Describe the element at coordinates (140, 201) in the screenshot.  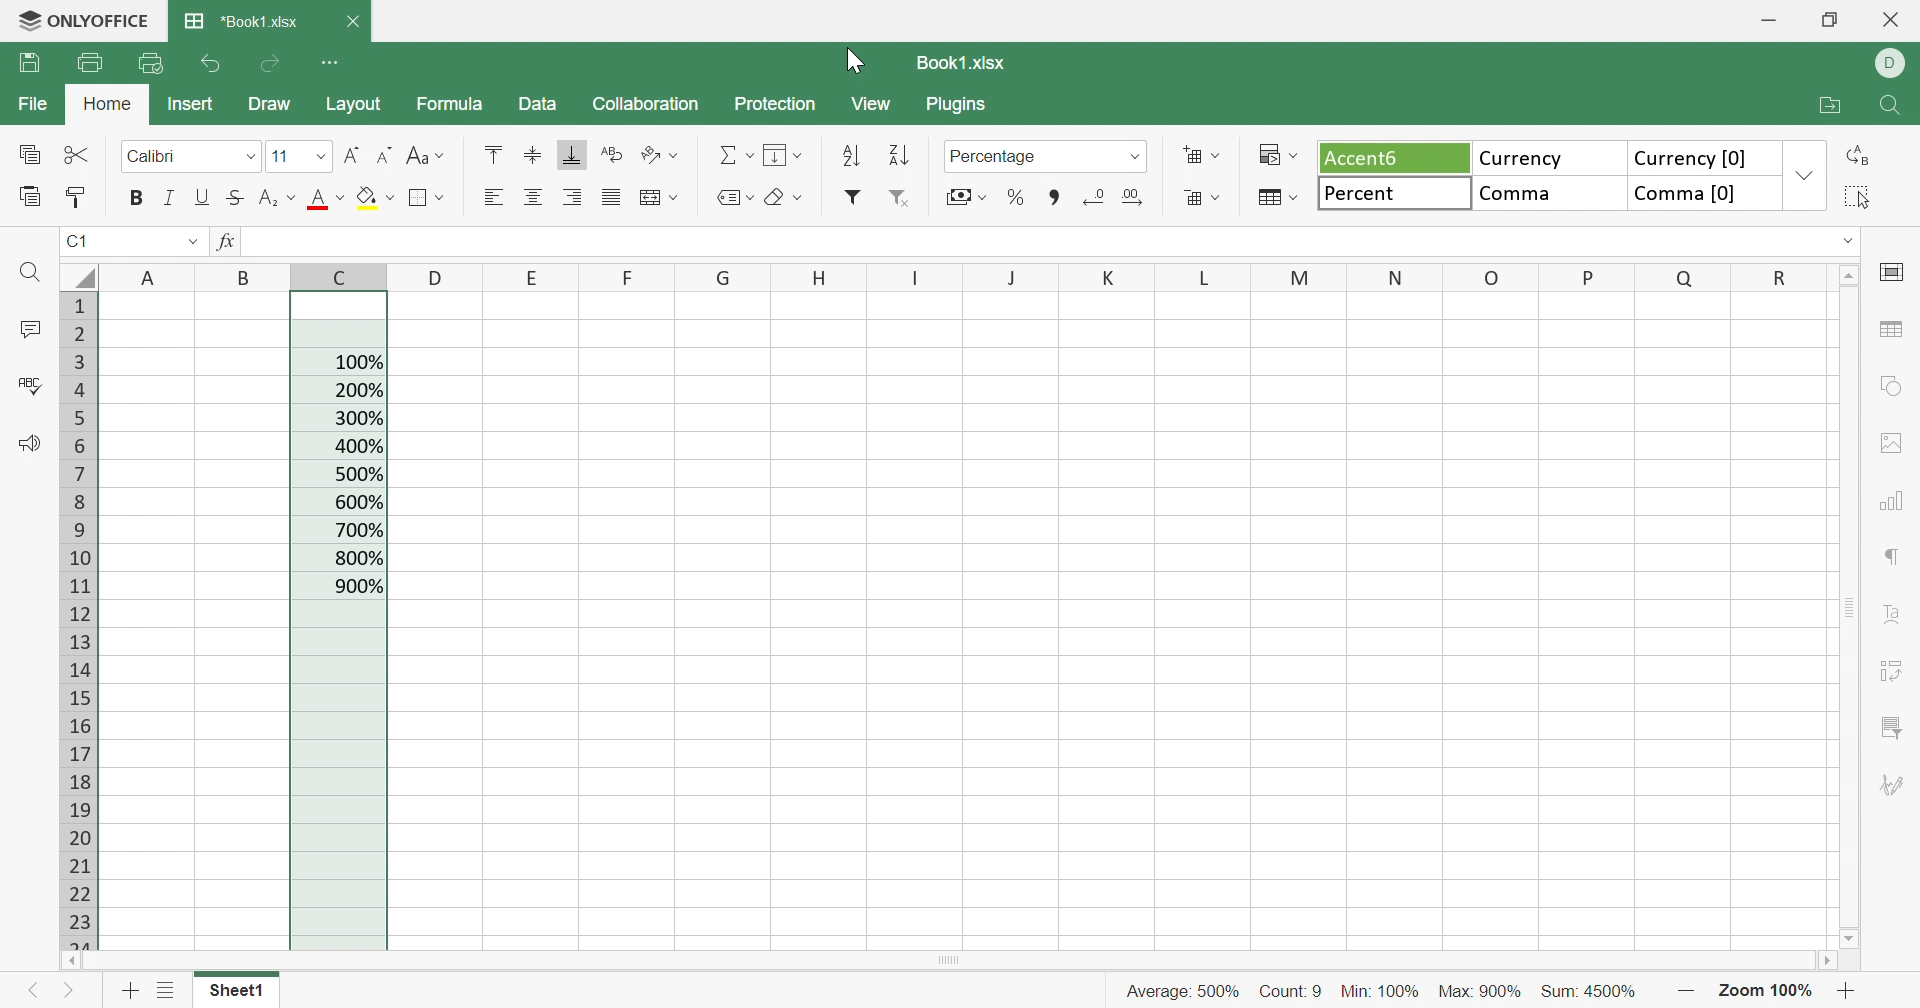
I see `Bold` at that location.